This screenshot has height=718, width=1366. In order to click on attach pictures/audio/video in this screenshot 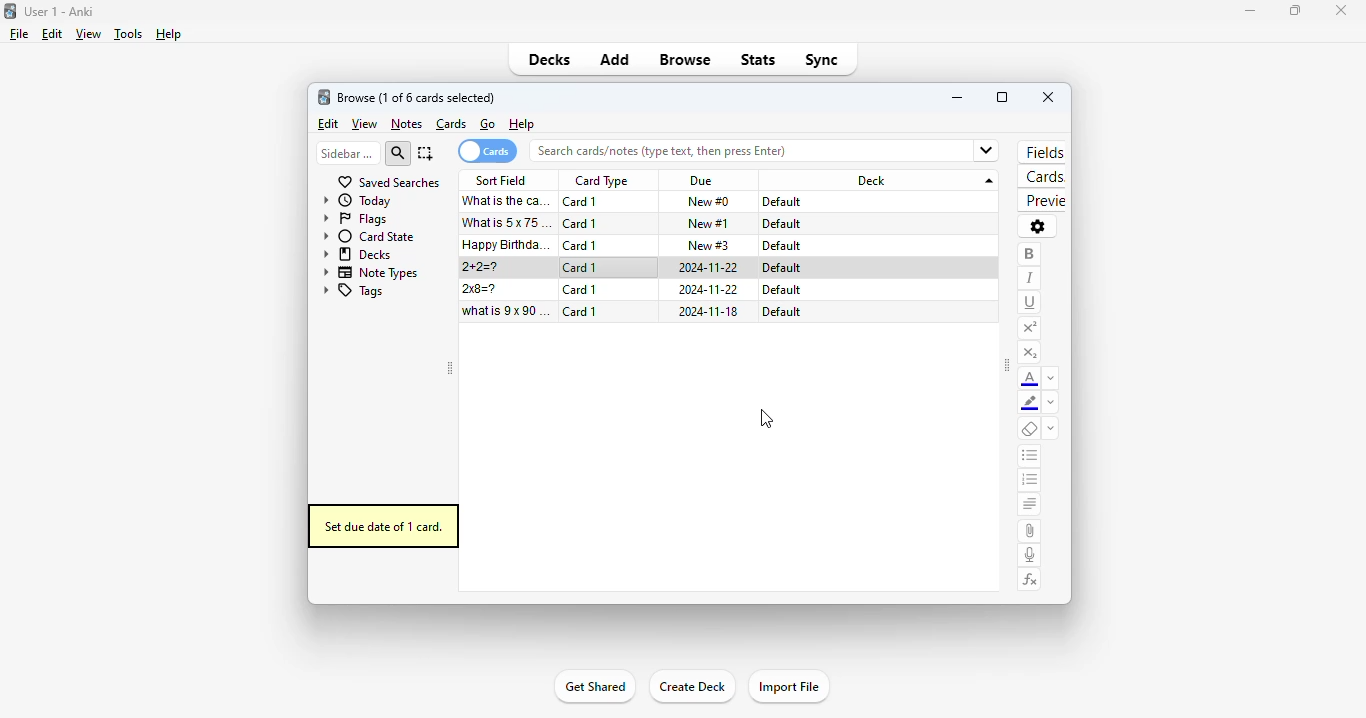, I will do `click(1029, 531)`.